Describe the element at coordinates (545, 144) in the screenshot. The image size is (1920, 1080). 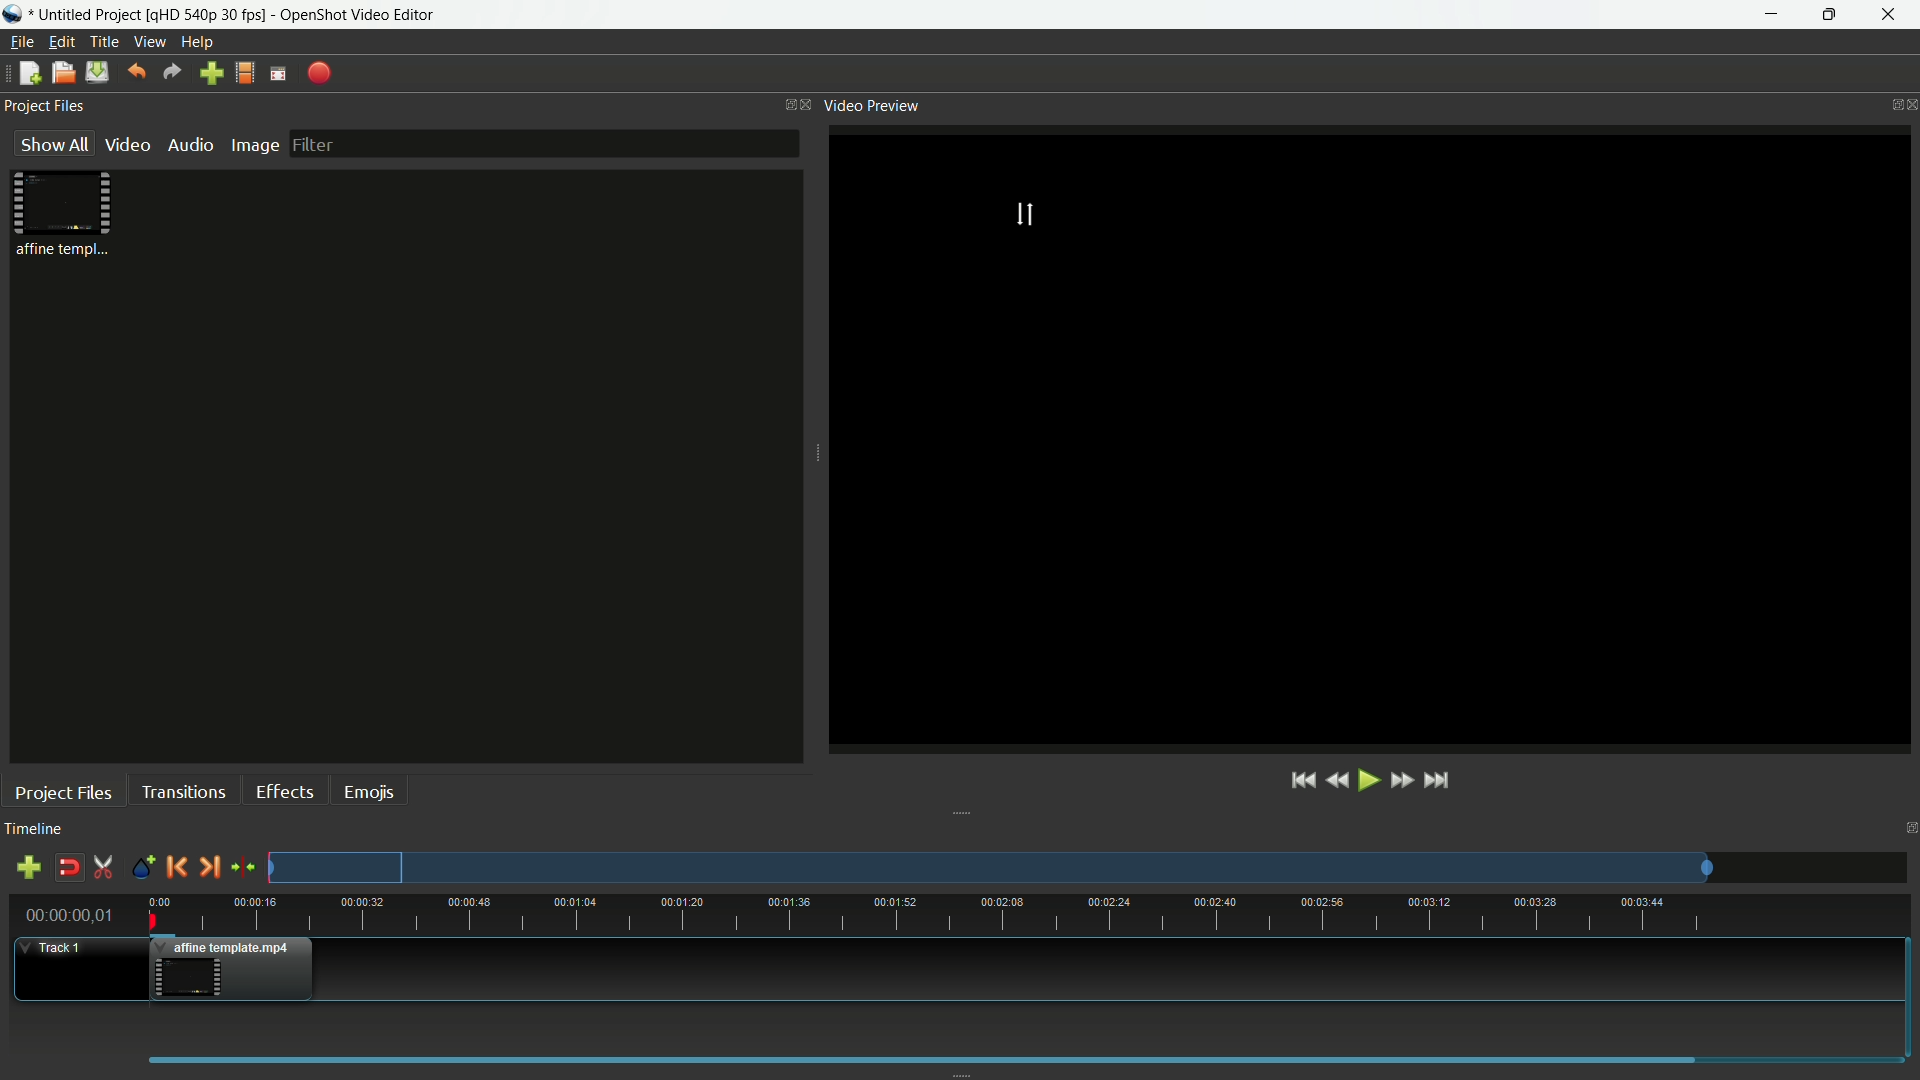
I see `filter bar` at that location.